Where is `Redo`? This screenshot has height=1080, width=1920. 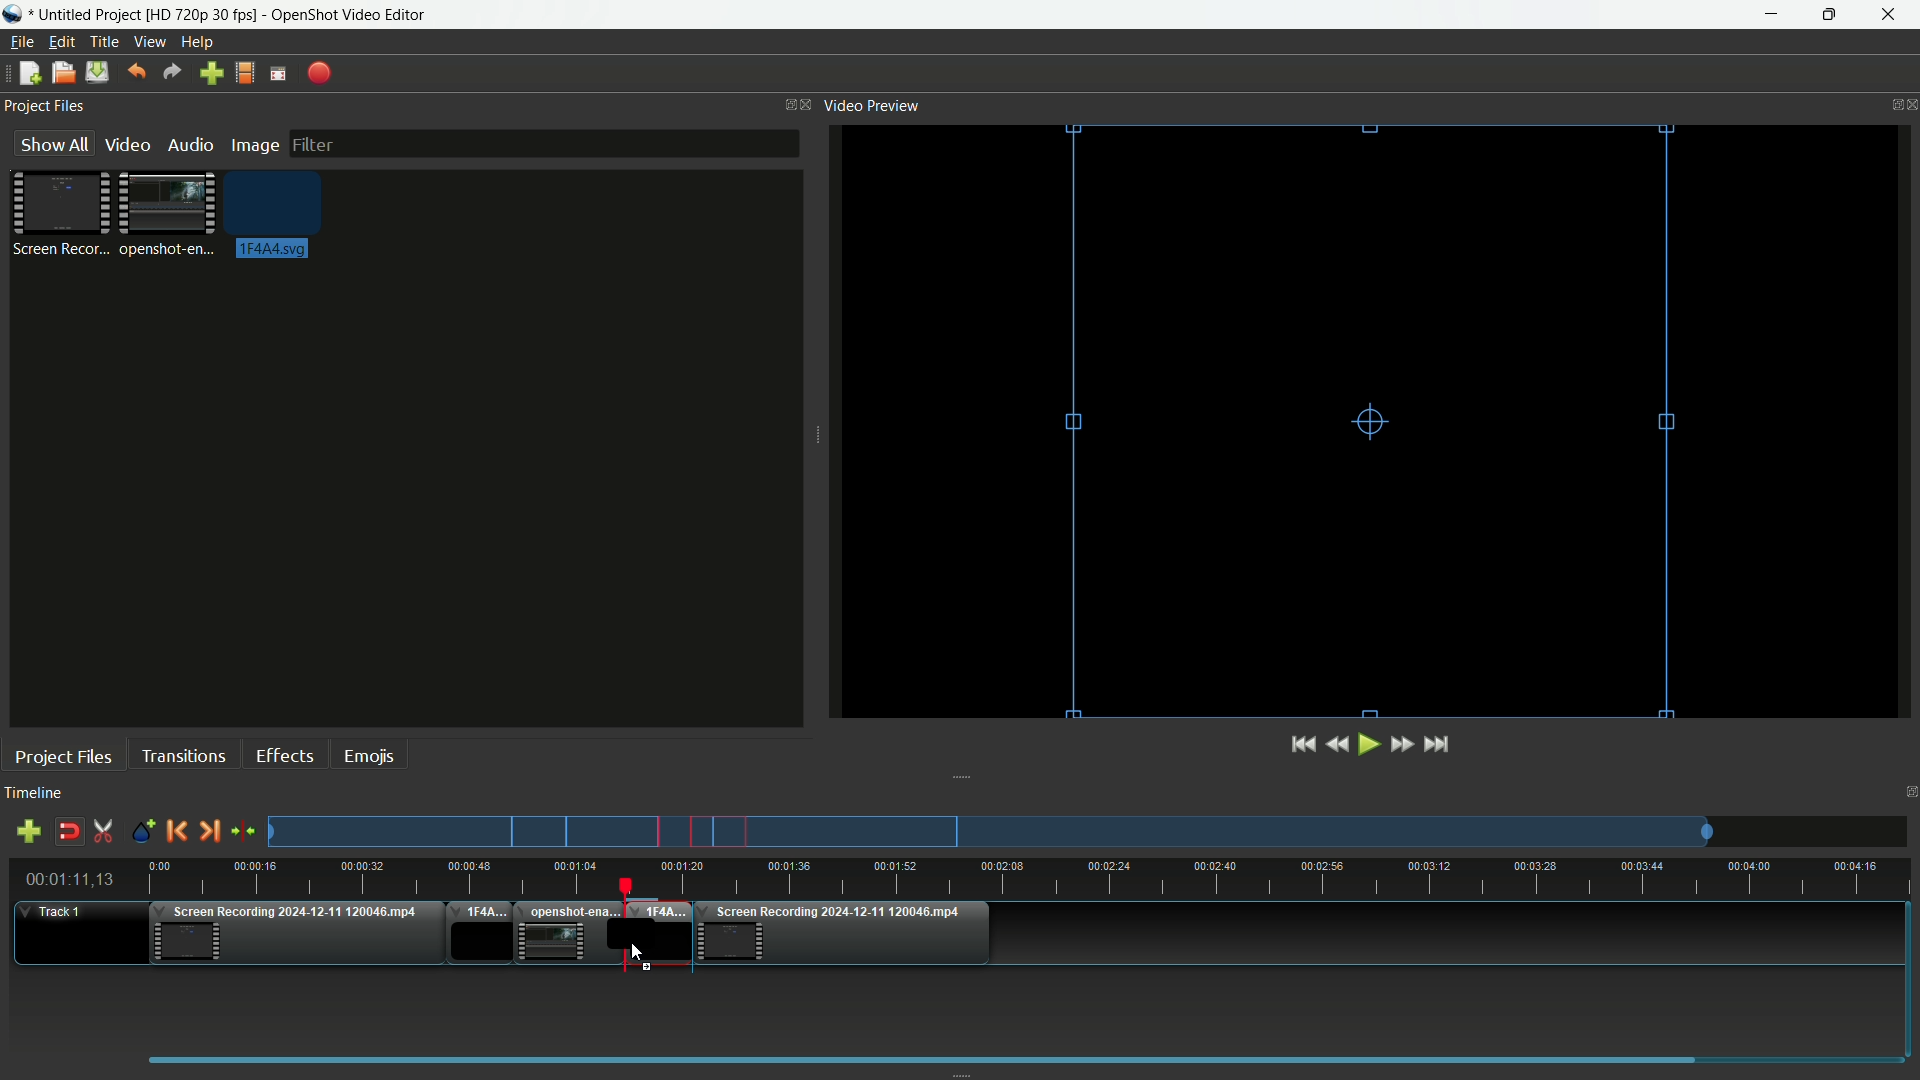 Redo is located at coordinates (172, 73).